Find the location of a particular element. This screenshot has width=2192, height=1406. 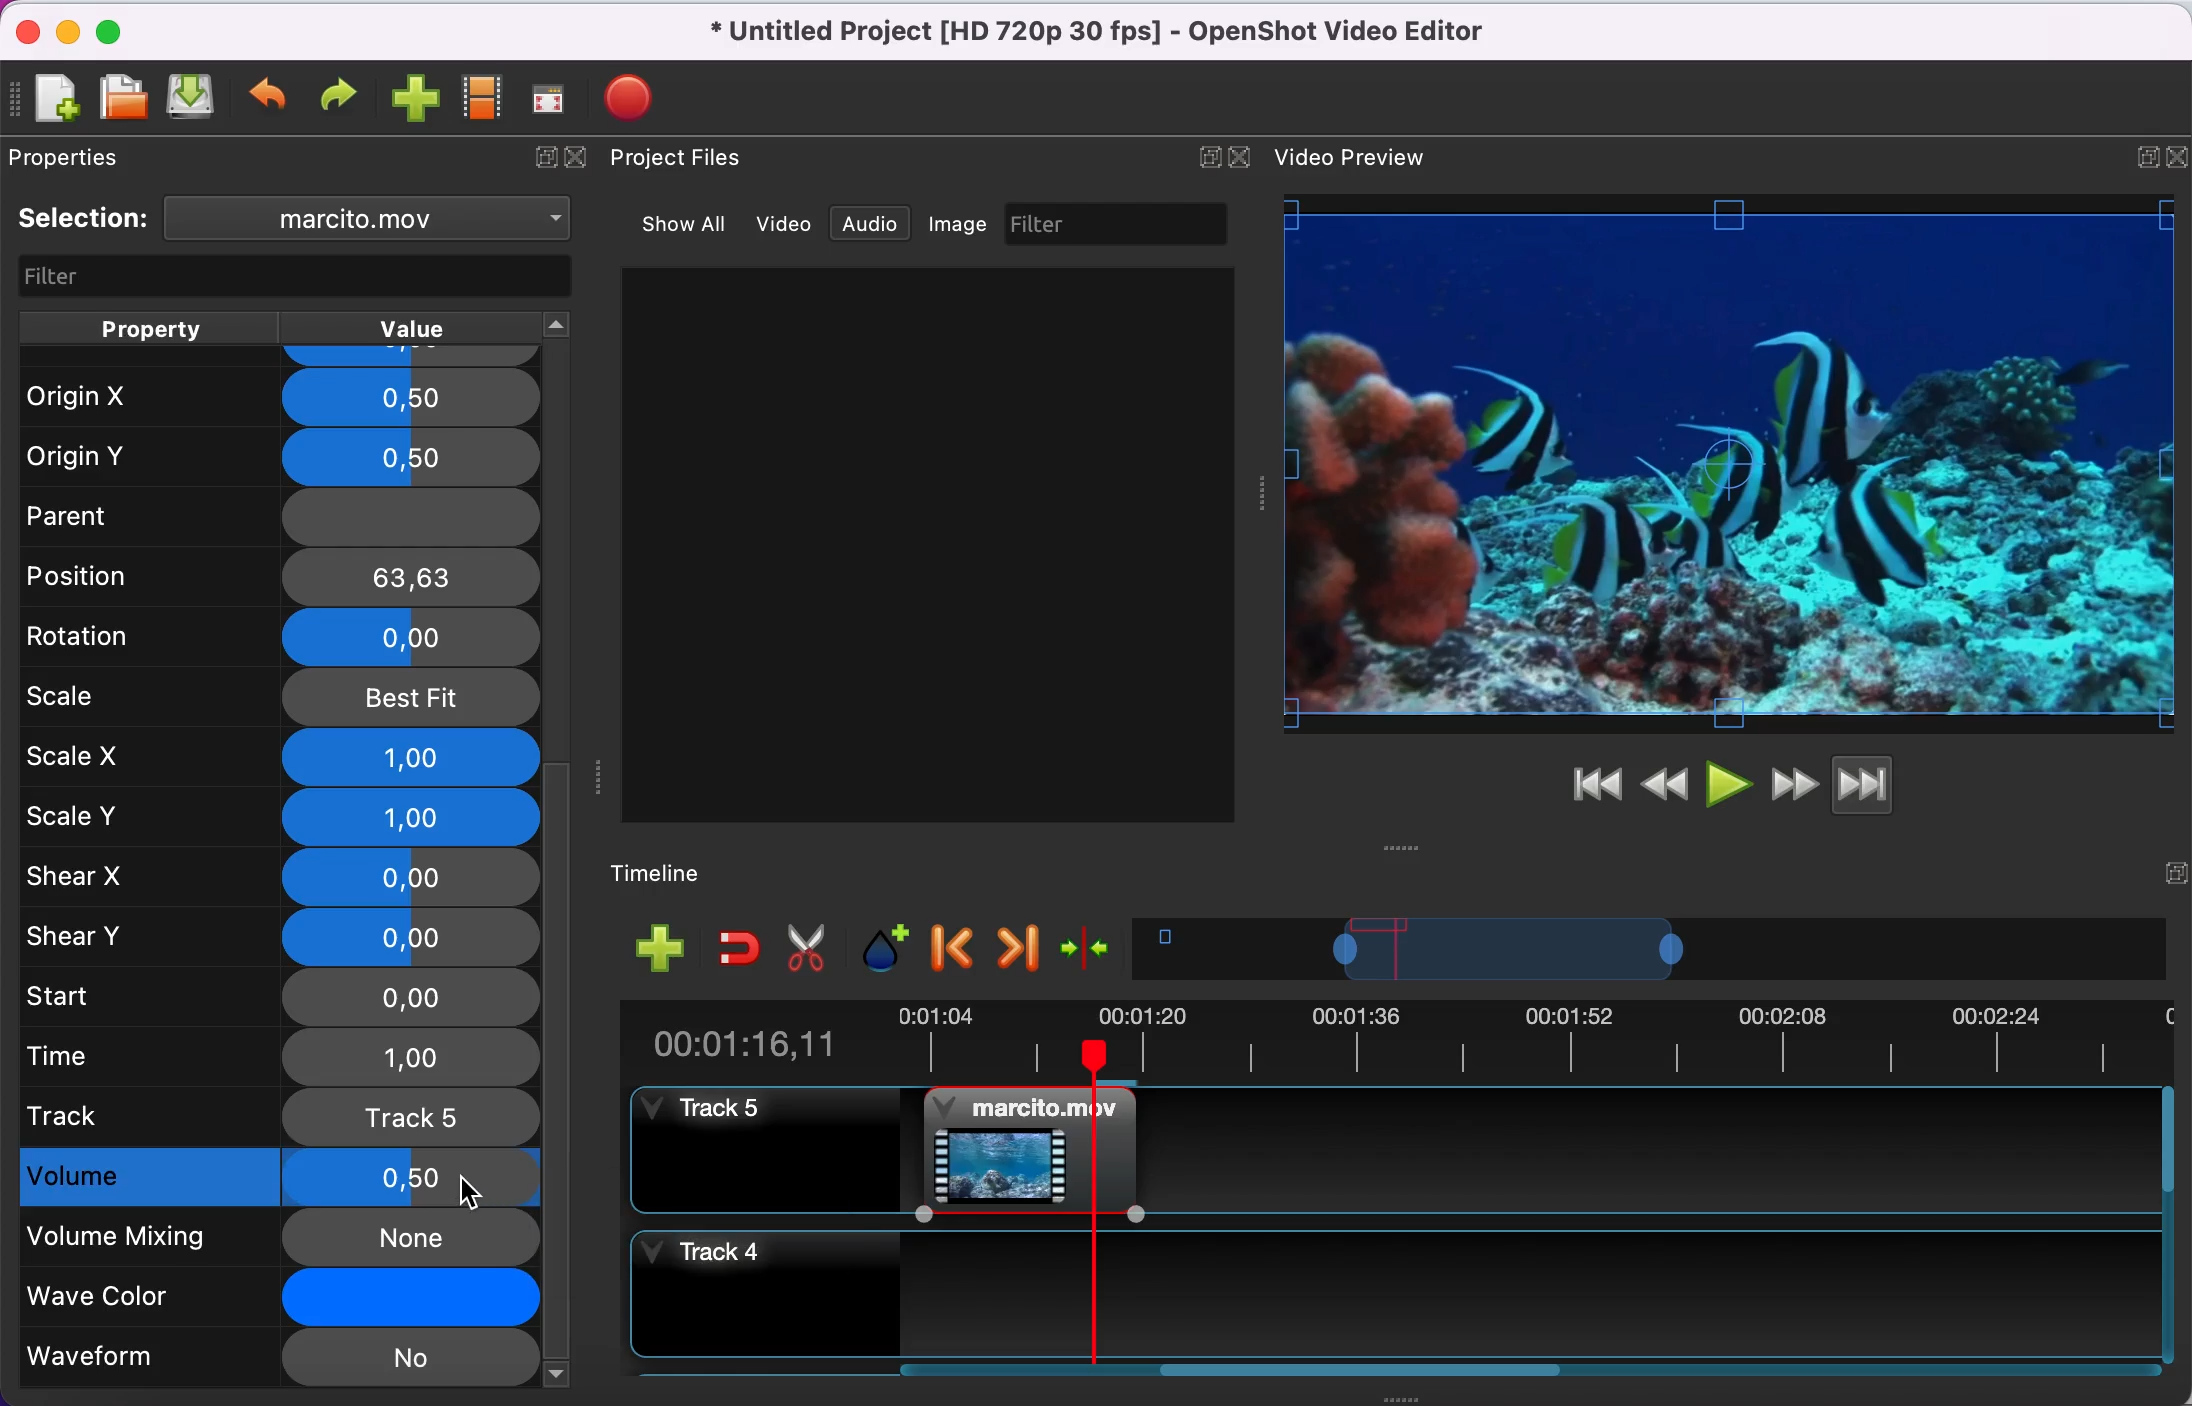

previous marker is located at coordinates (954, 951).